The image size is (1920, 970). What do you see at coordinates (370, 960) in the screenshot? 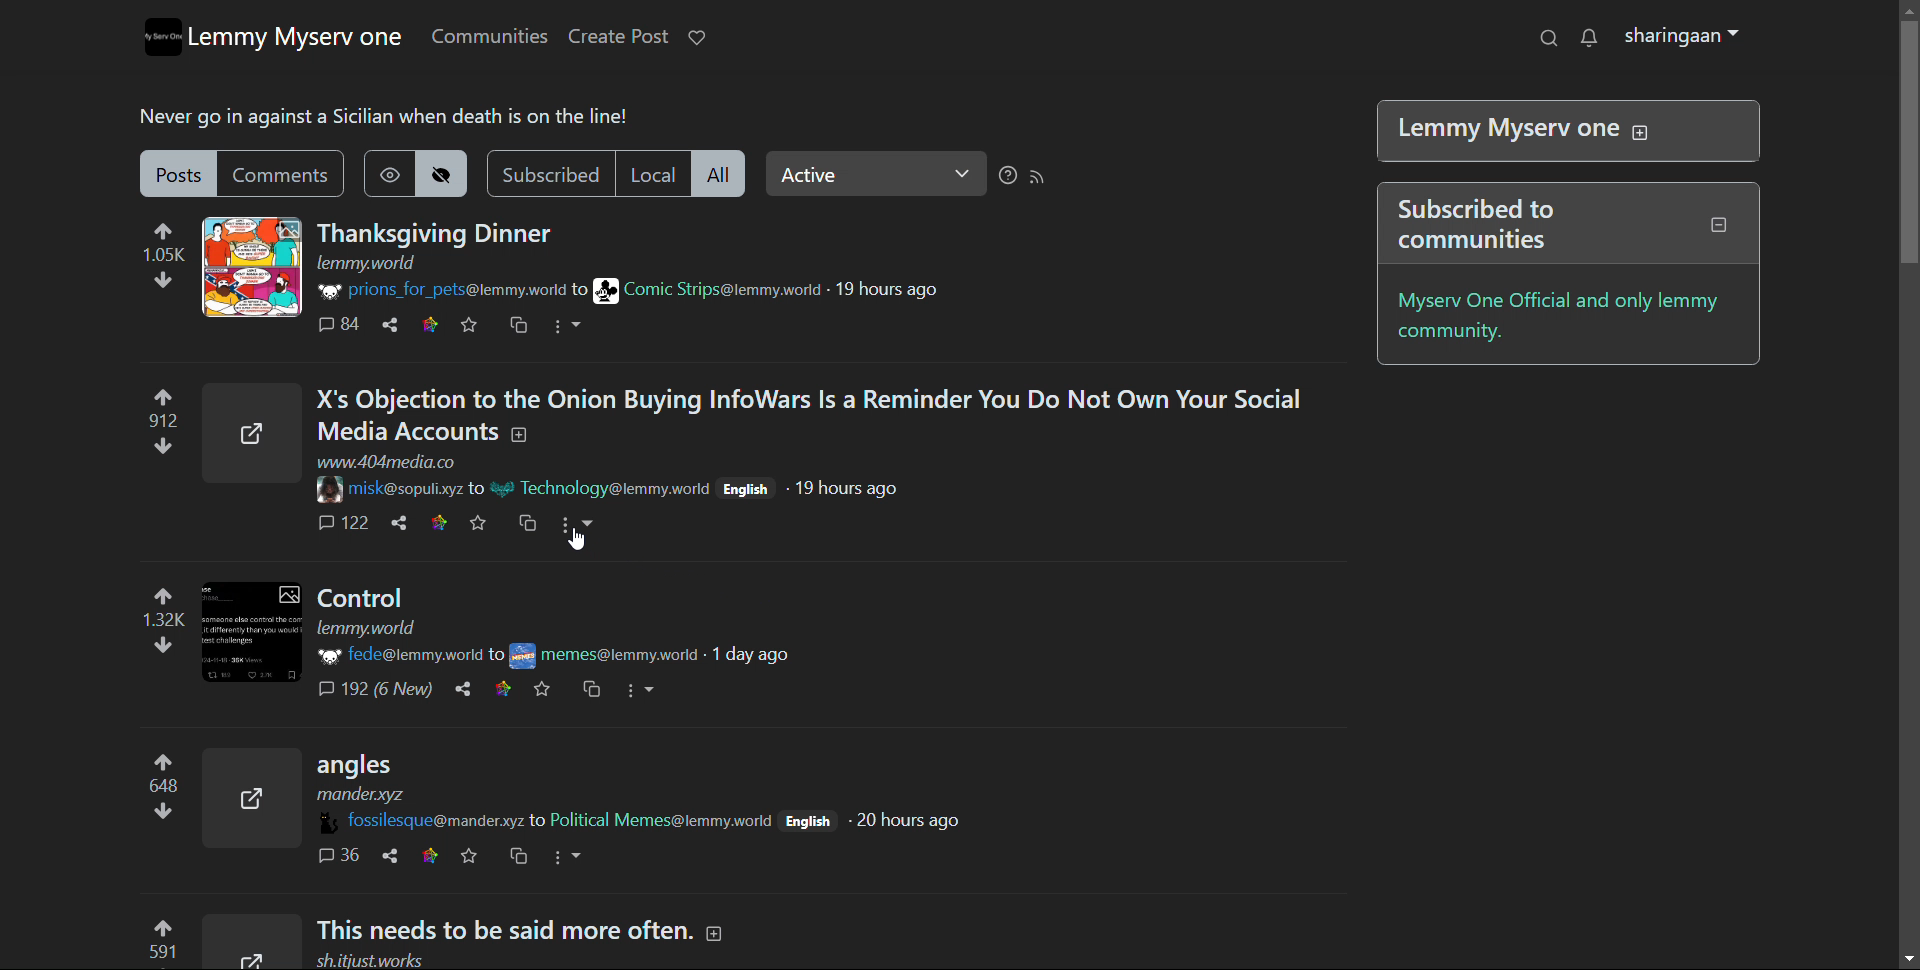
I see `url` at bounding box center [370, 960].